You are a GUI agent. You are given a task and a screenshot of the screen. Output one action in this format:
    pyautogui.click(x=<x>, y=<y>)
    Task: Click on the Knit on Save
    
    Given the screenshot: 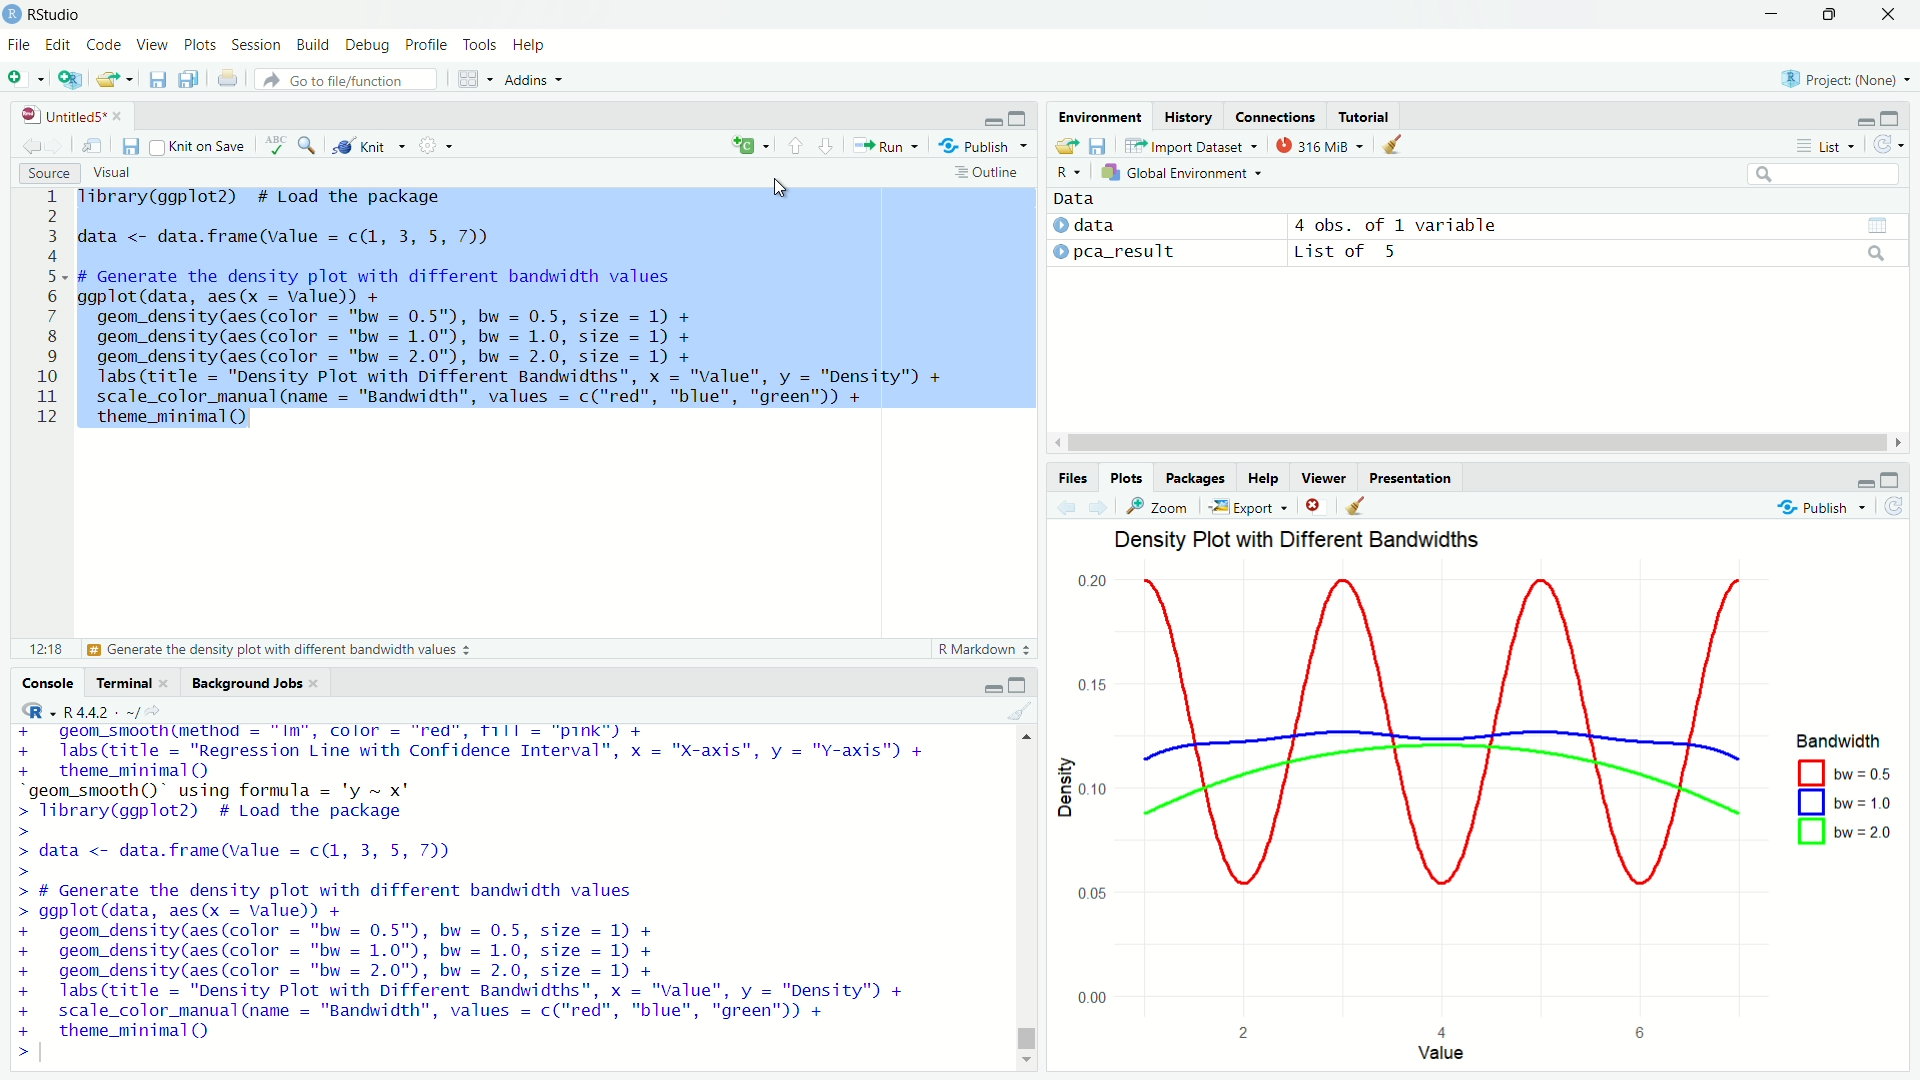 What is the action you would take?
    pyautogui.click(x=201, y=146)
    